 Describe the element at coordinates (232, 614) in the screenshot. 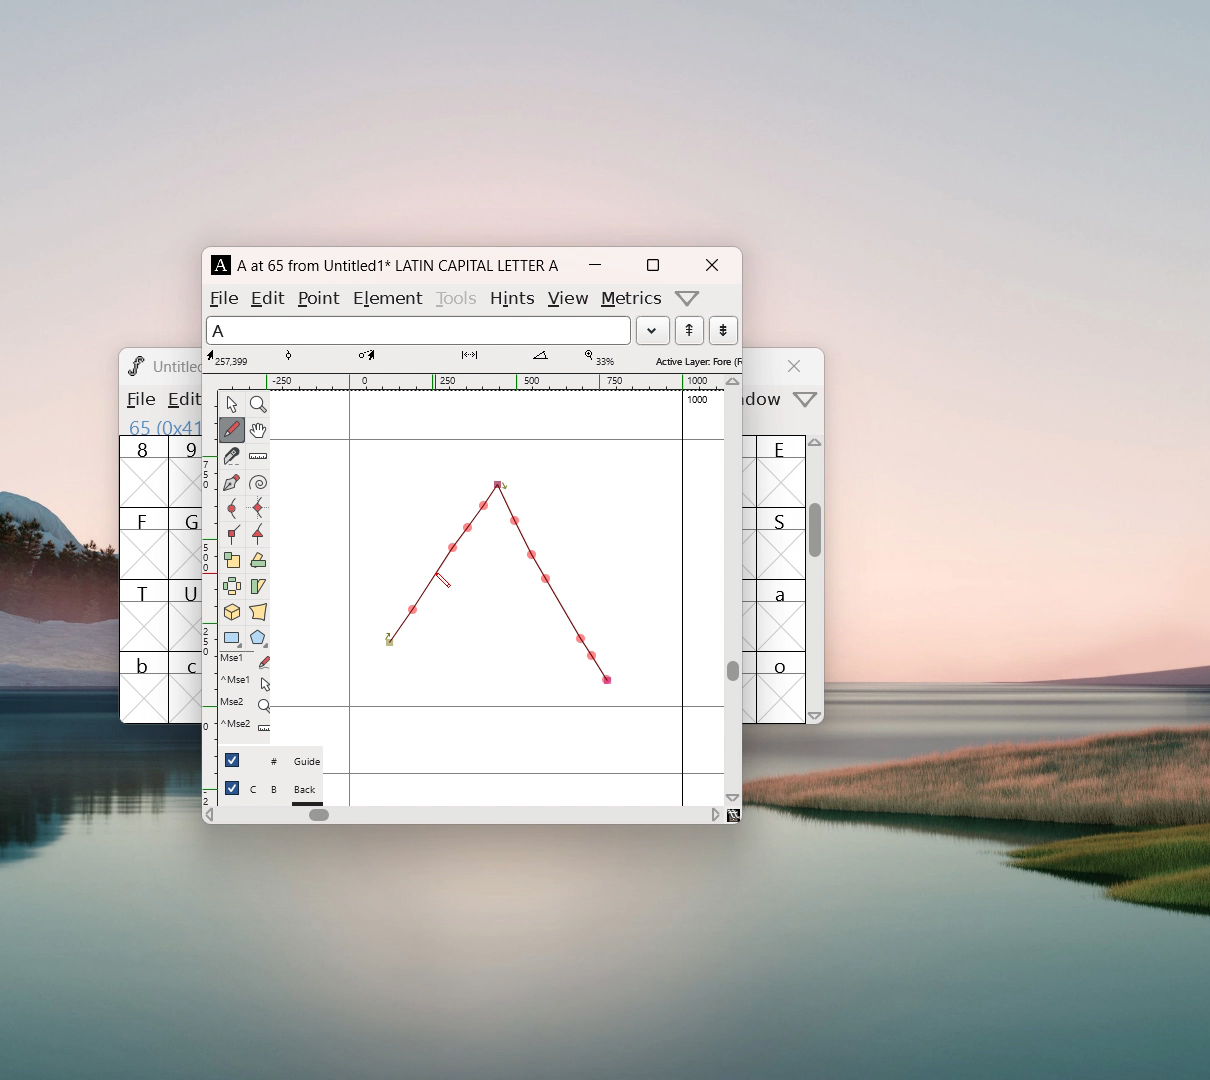

I see `rotate the selection to 3D and project back to plane` at that location.